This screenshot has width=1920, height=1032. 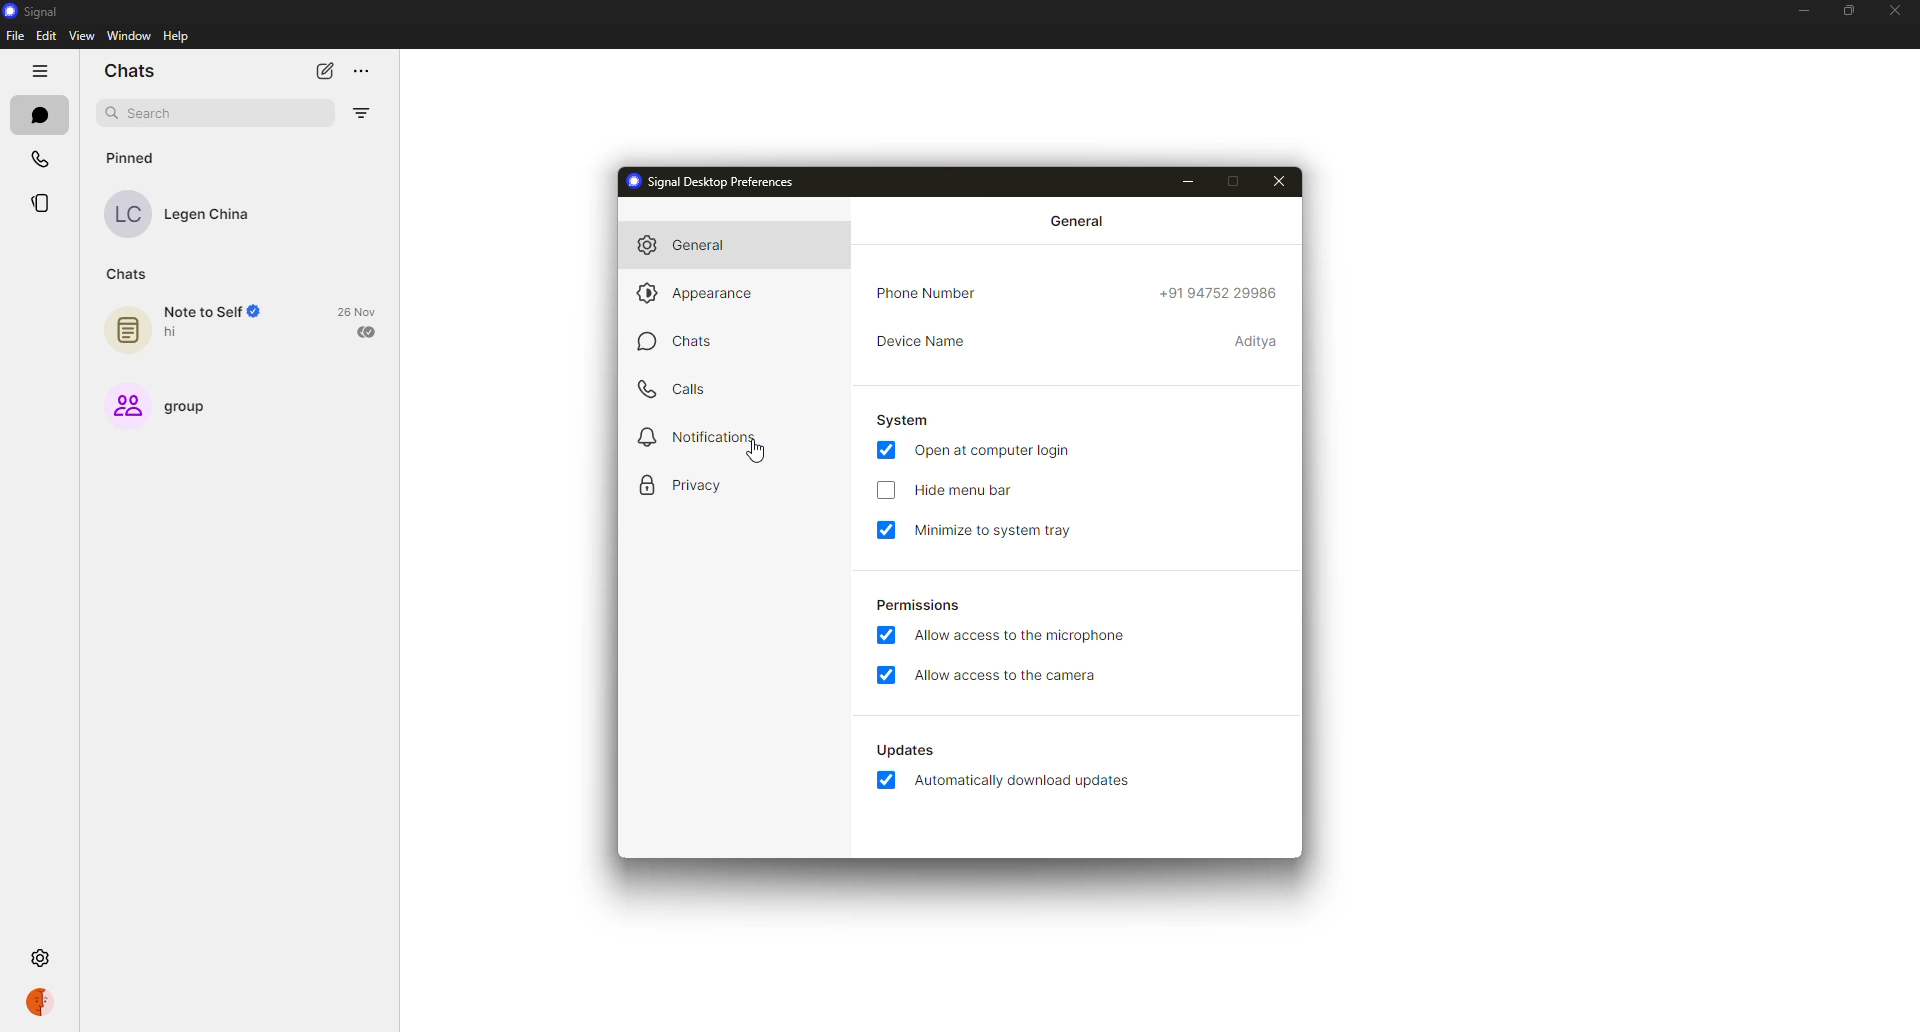 I want to click on calls, so click(x=674, y=390).